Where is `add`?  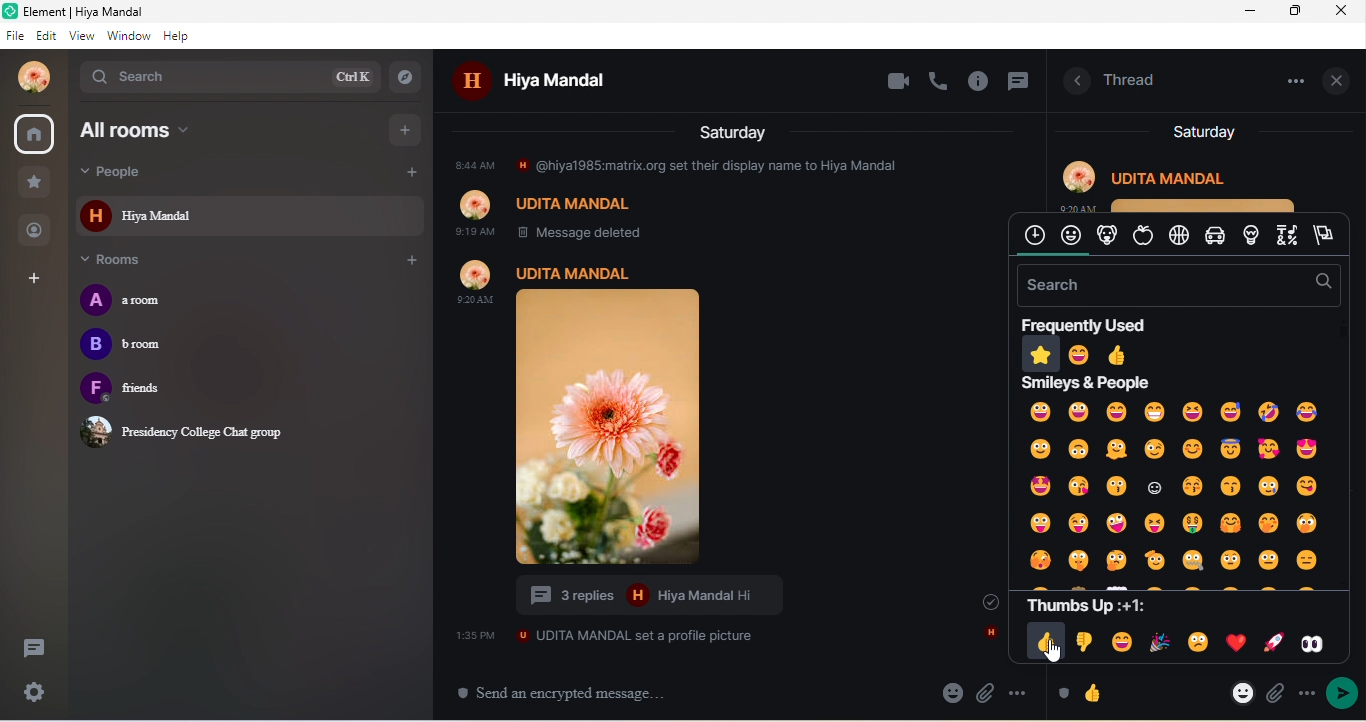 add is located at coordinates (410, 261).